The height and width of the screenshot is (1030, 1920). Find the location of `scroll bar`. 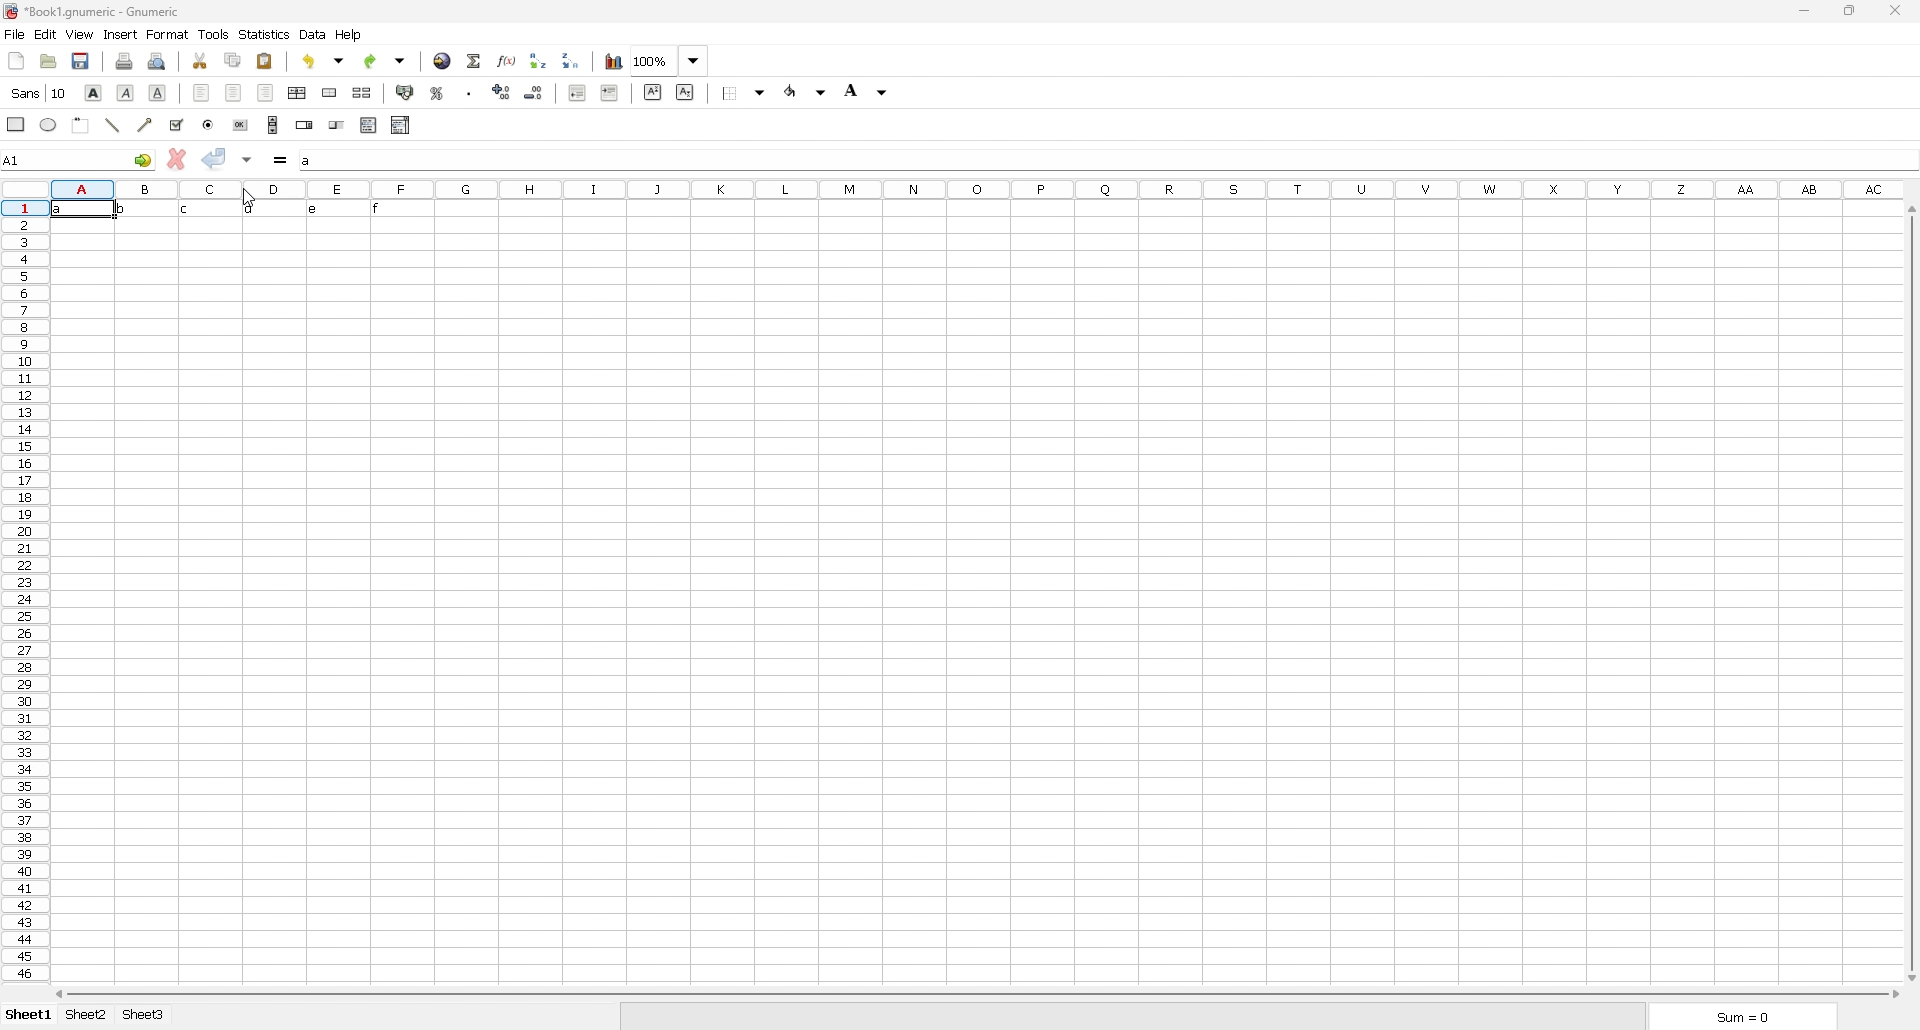

scroll bar is located at coordinates (980, 995).